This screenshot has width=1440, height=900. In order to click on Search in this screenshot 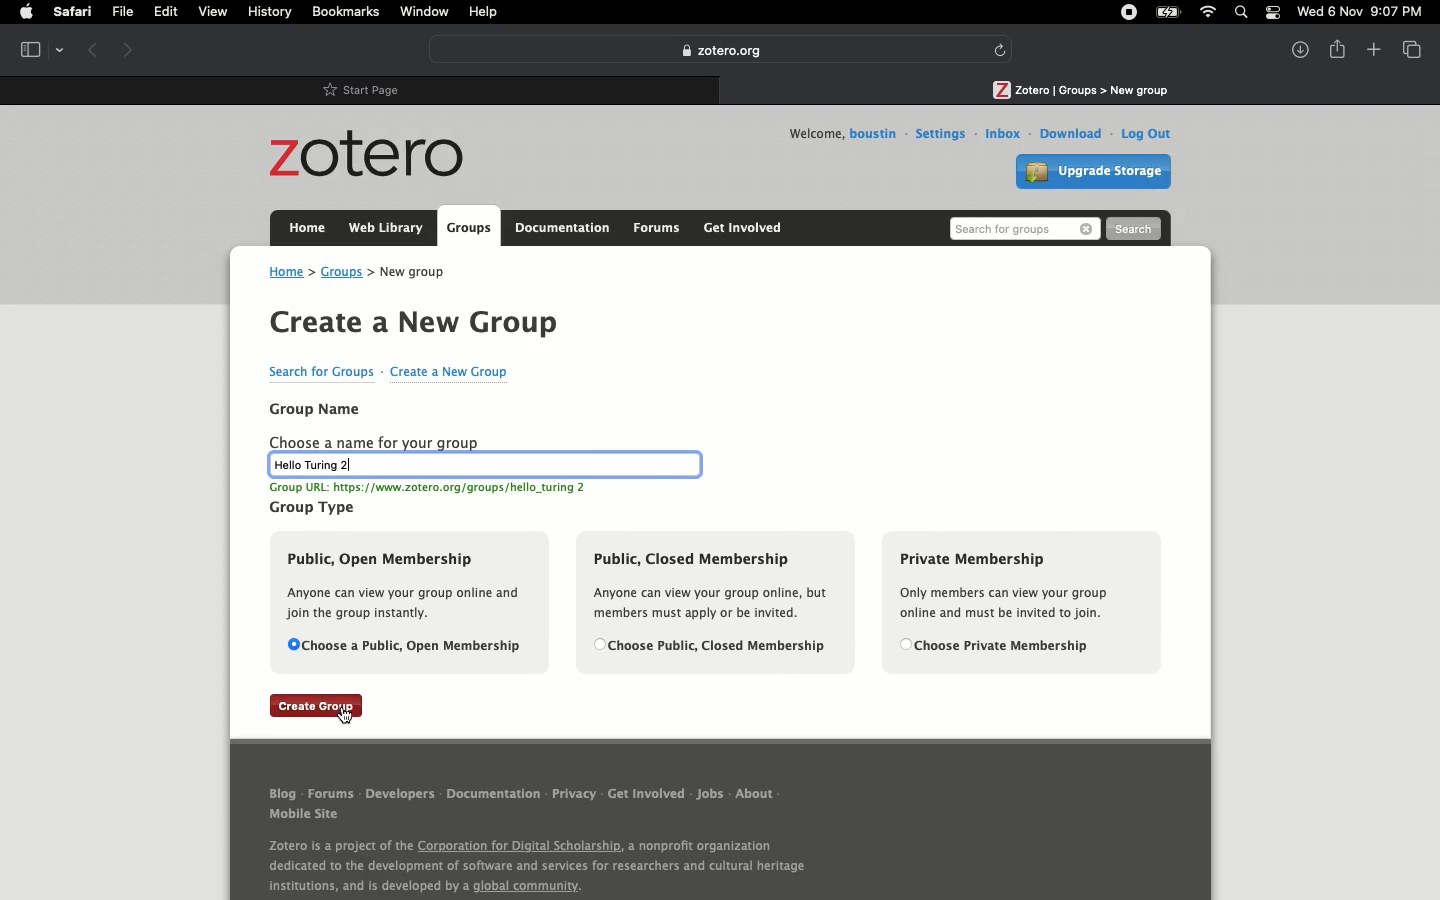, I will do `click(1024, 228)`.